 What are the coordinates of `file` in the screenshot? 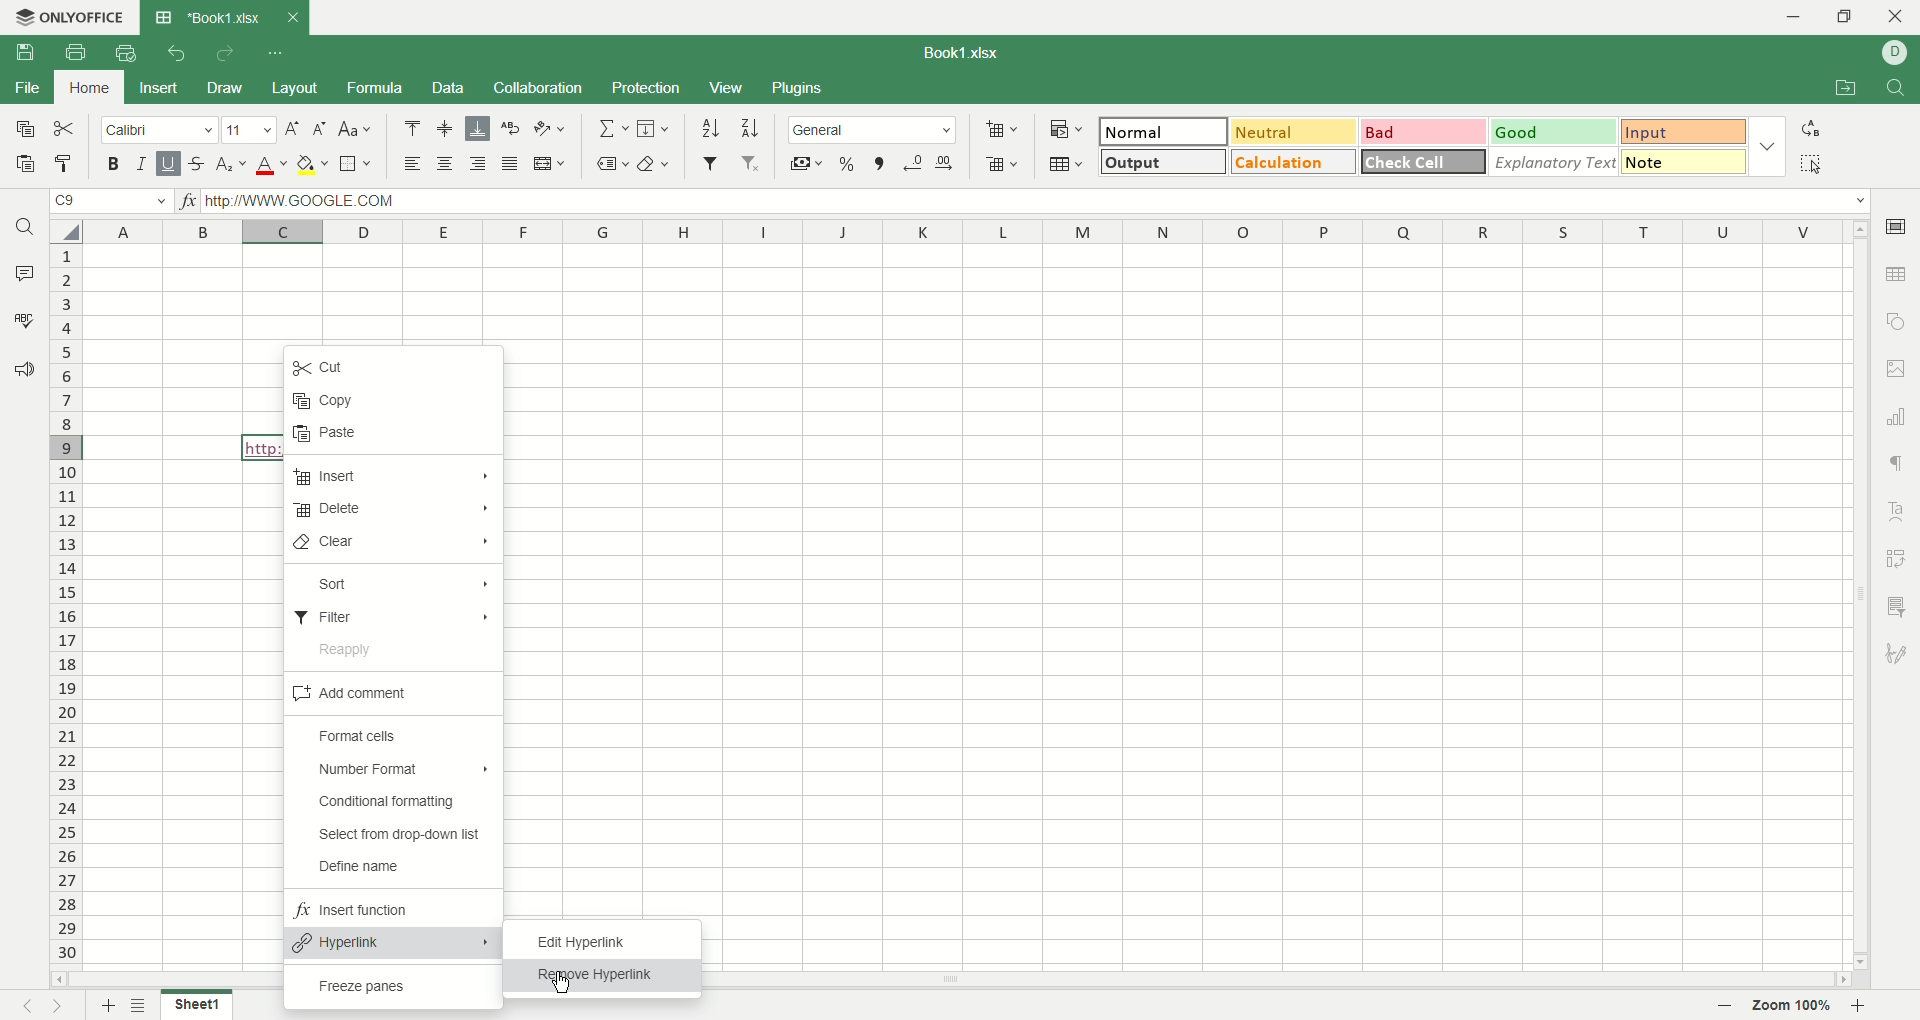 It's located at (28, 92).